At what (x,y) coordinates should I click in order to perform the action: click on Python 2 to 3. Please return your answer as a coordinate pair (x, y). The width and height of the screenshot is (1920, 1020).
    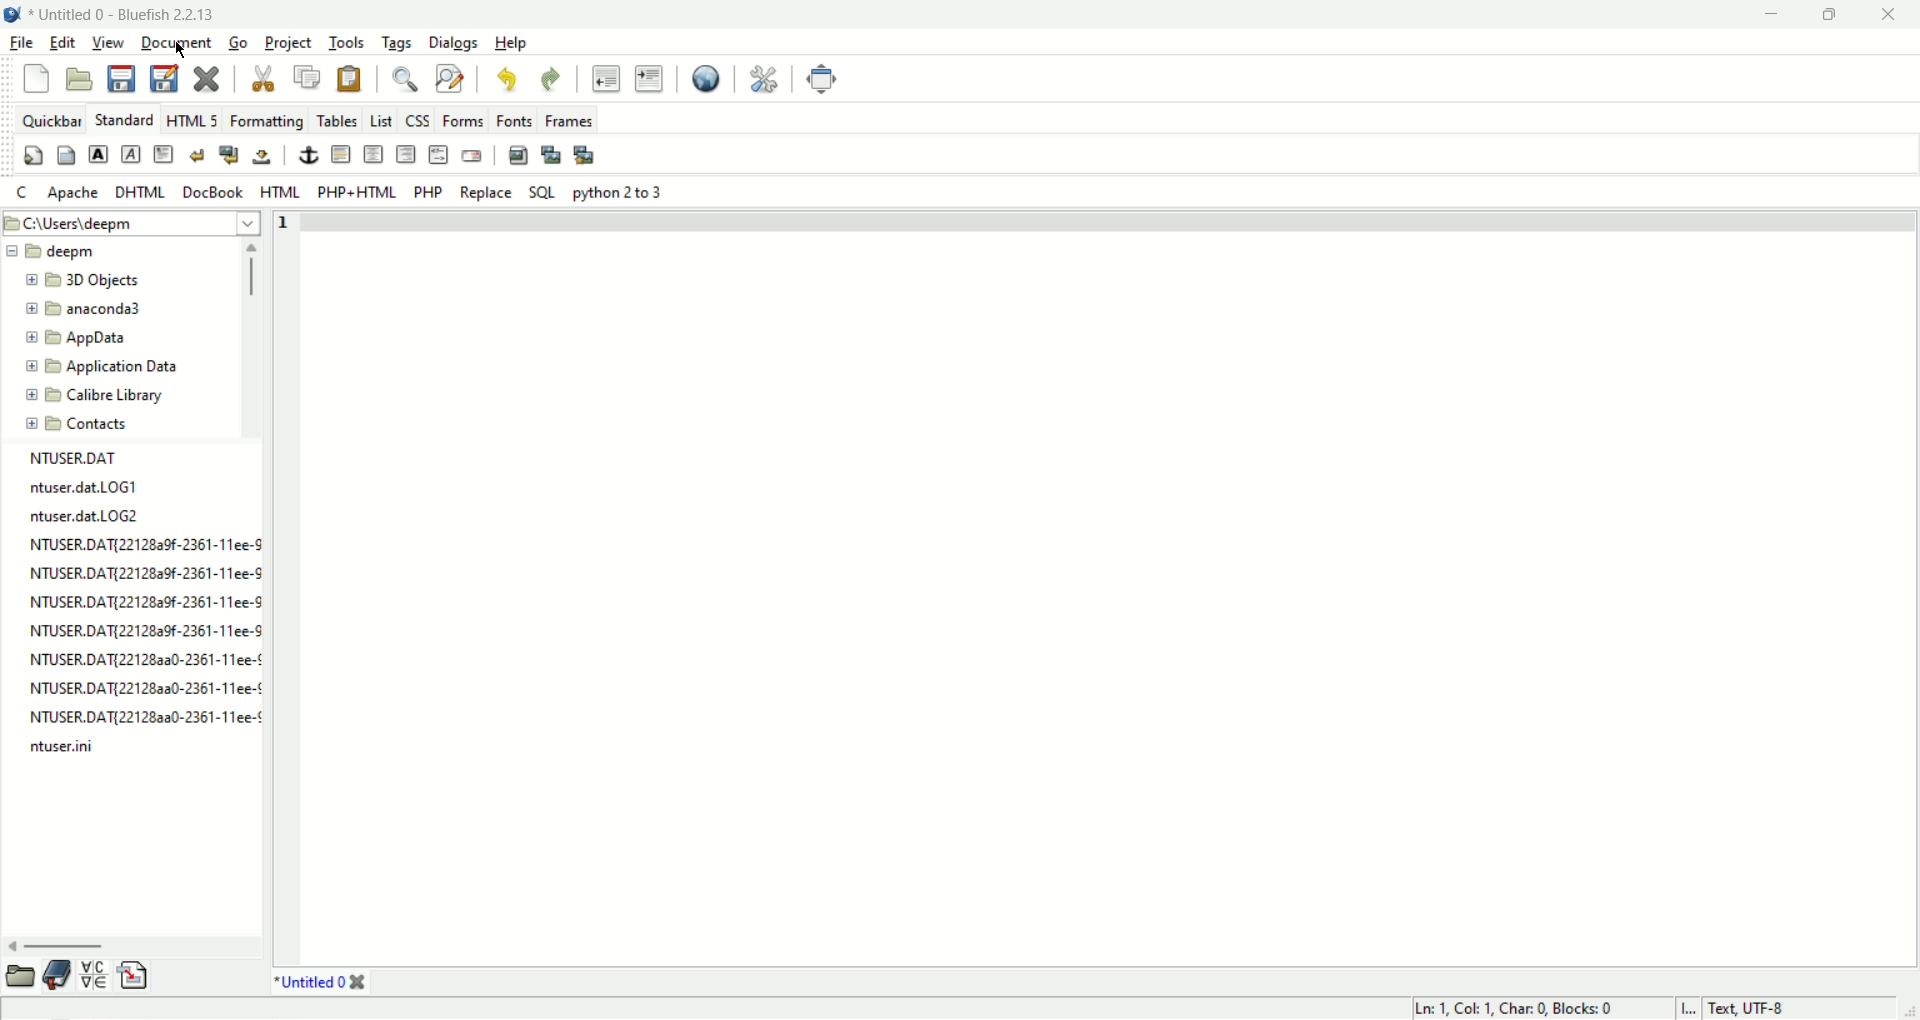
    Looking at the image, I should click on (619, 192).